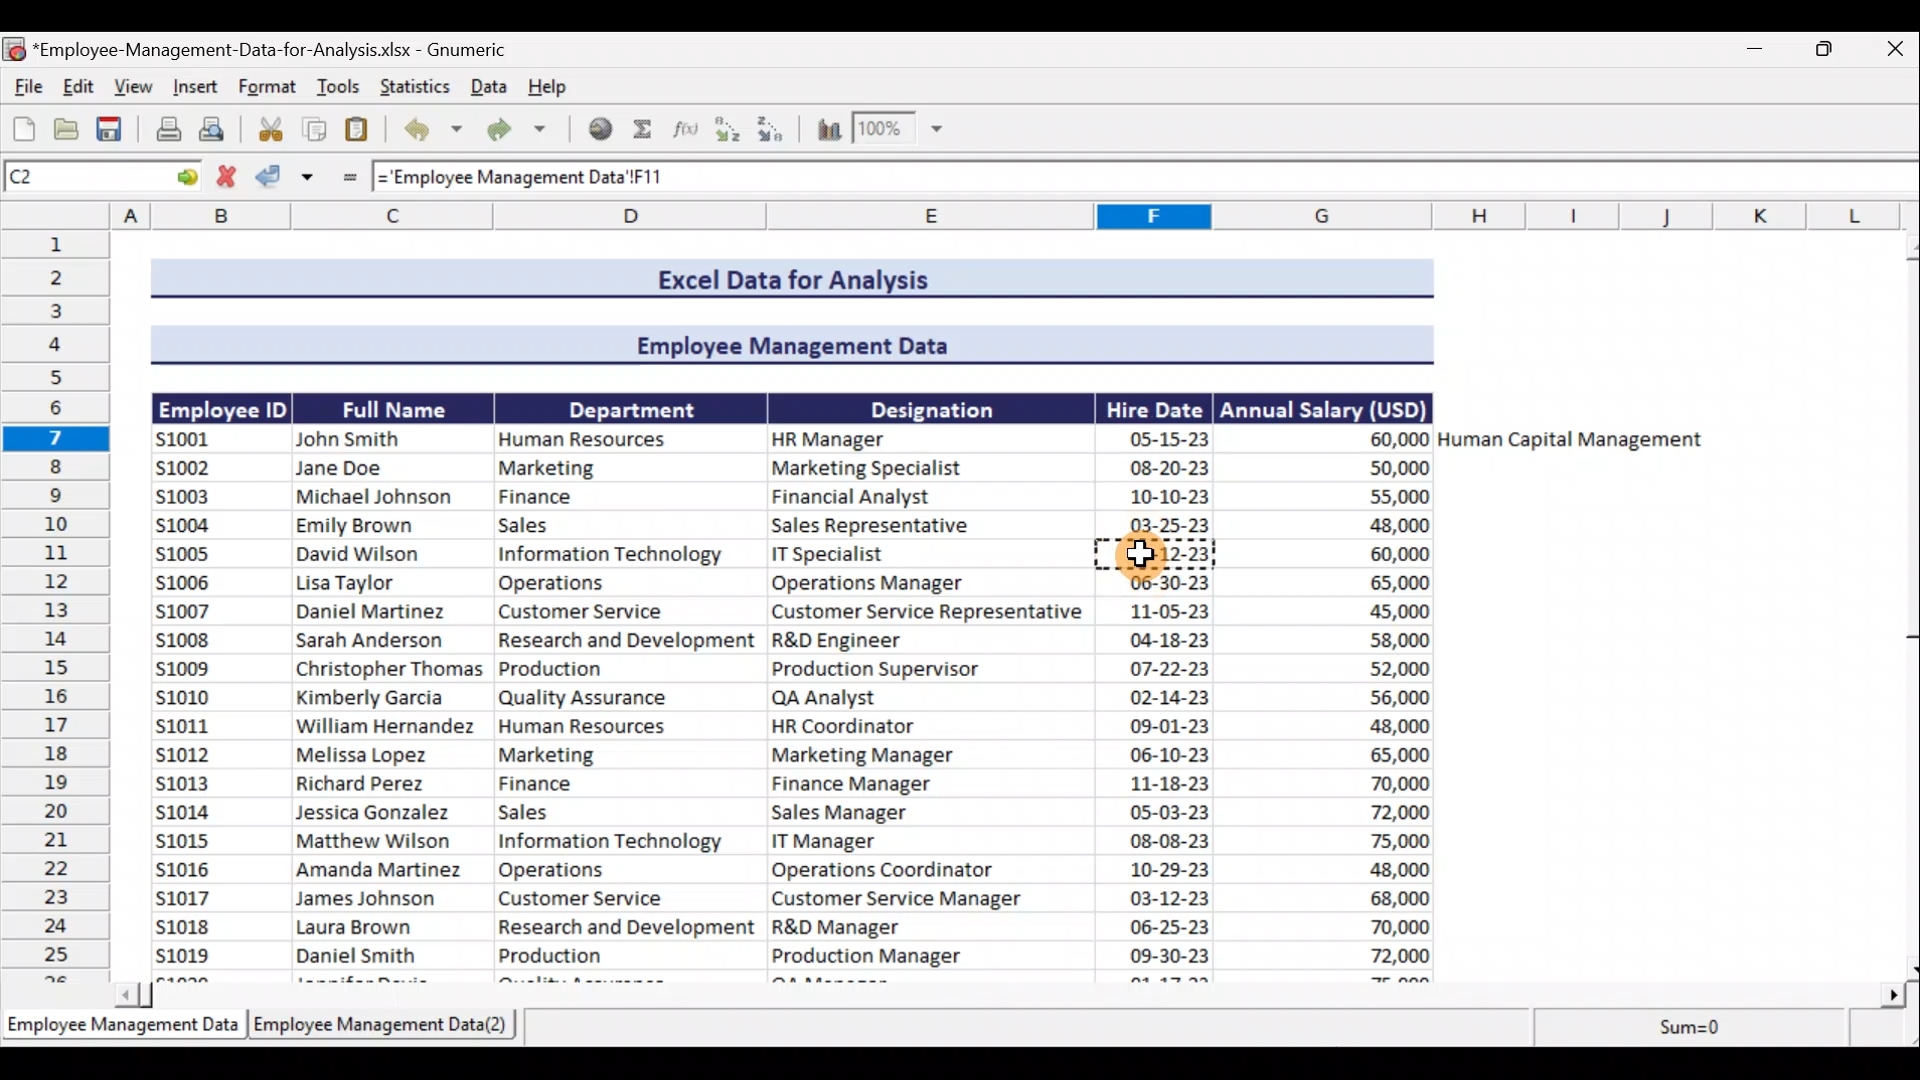 The width and height of the screenshot is (1920, 1080). Describe the element at coordinates (413, 86) in the screenshot. I see `Statistics` at that location.